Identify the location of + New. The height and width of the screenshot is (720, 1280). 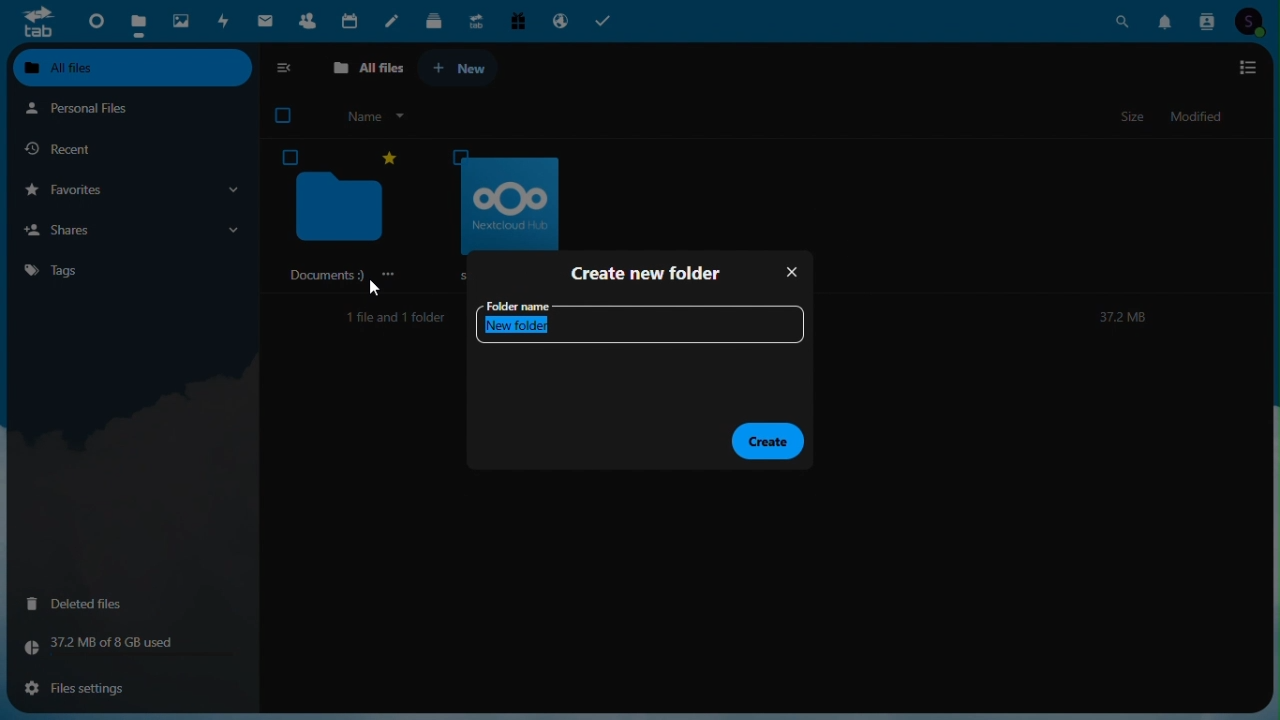
(468, 71).